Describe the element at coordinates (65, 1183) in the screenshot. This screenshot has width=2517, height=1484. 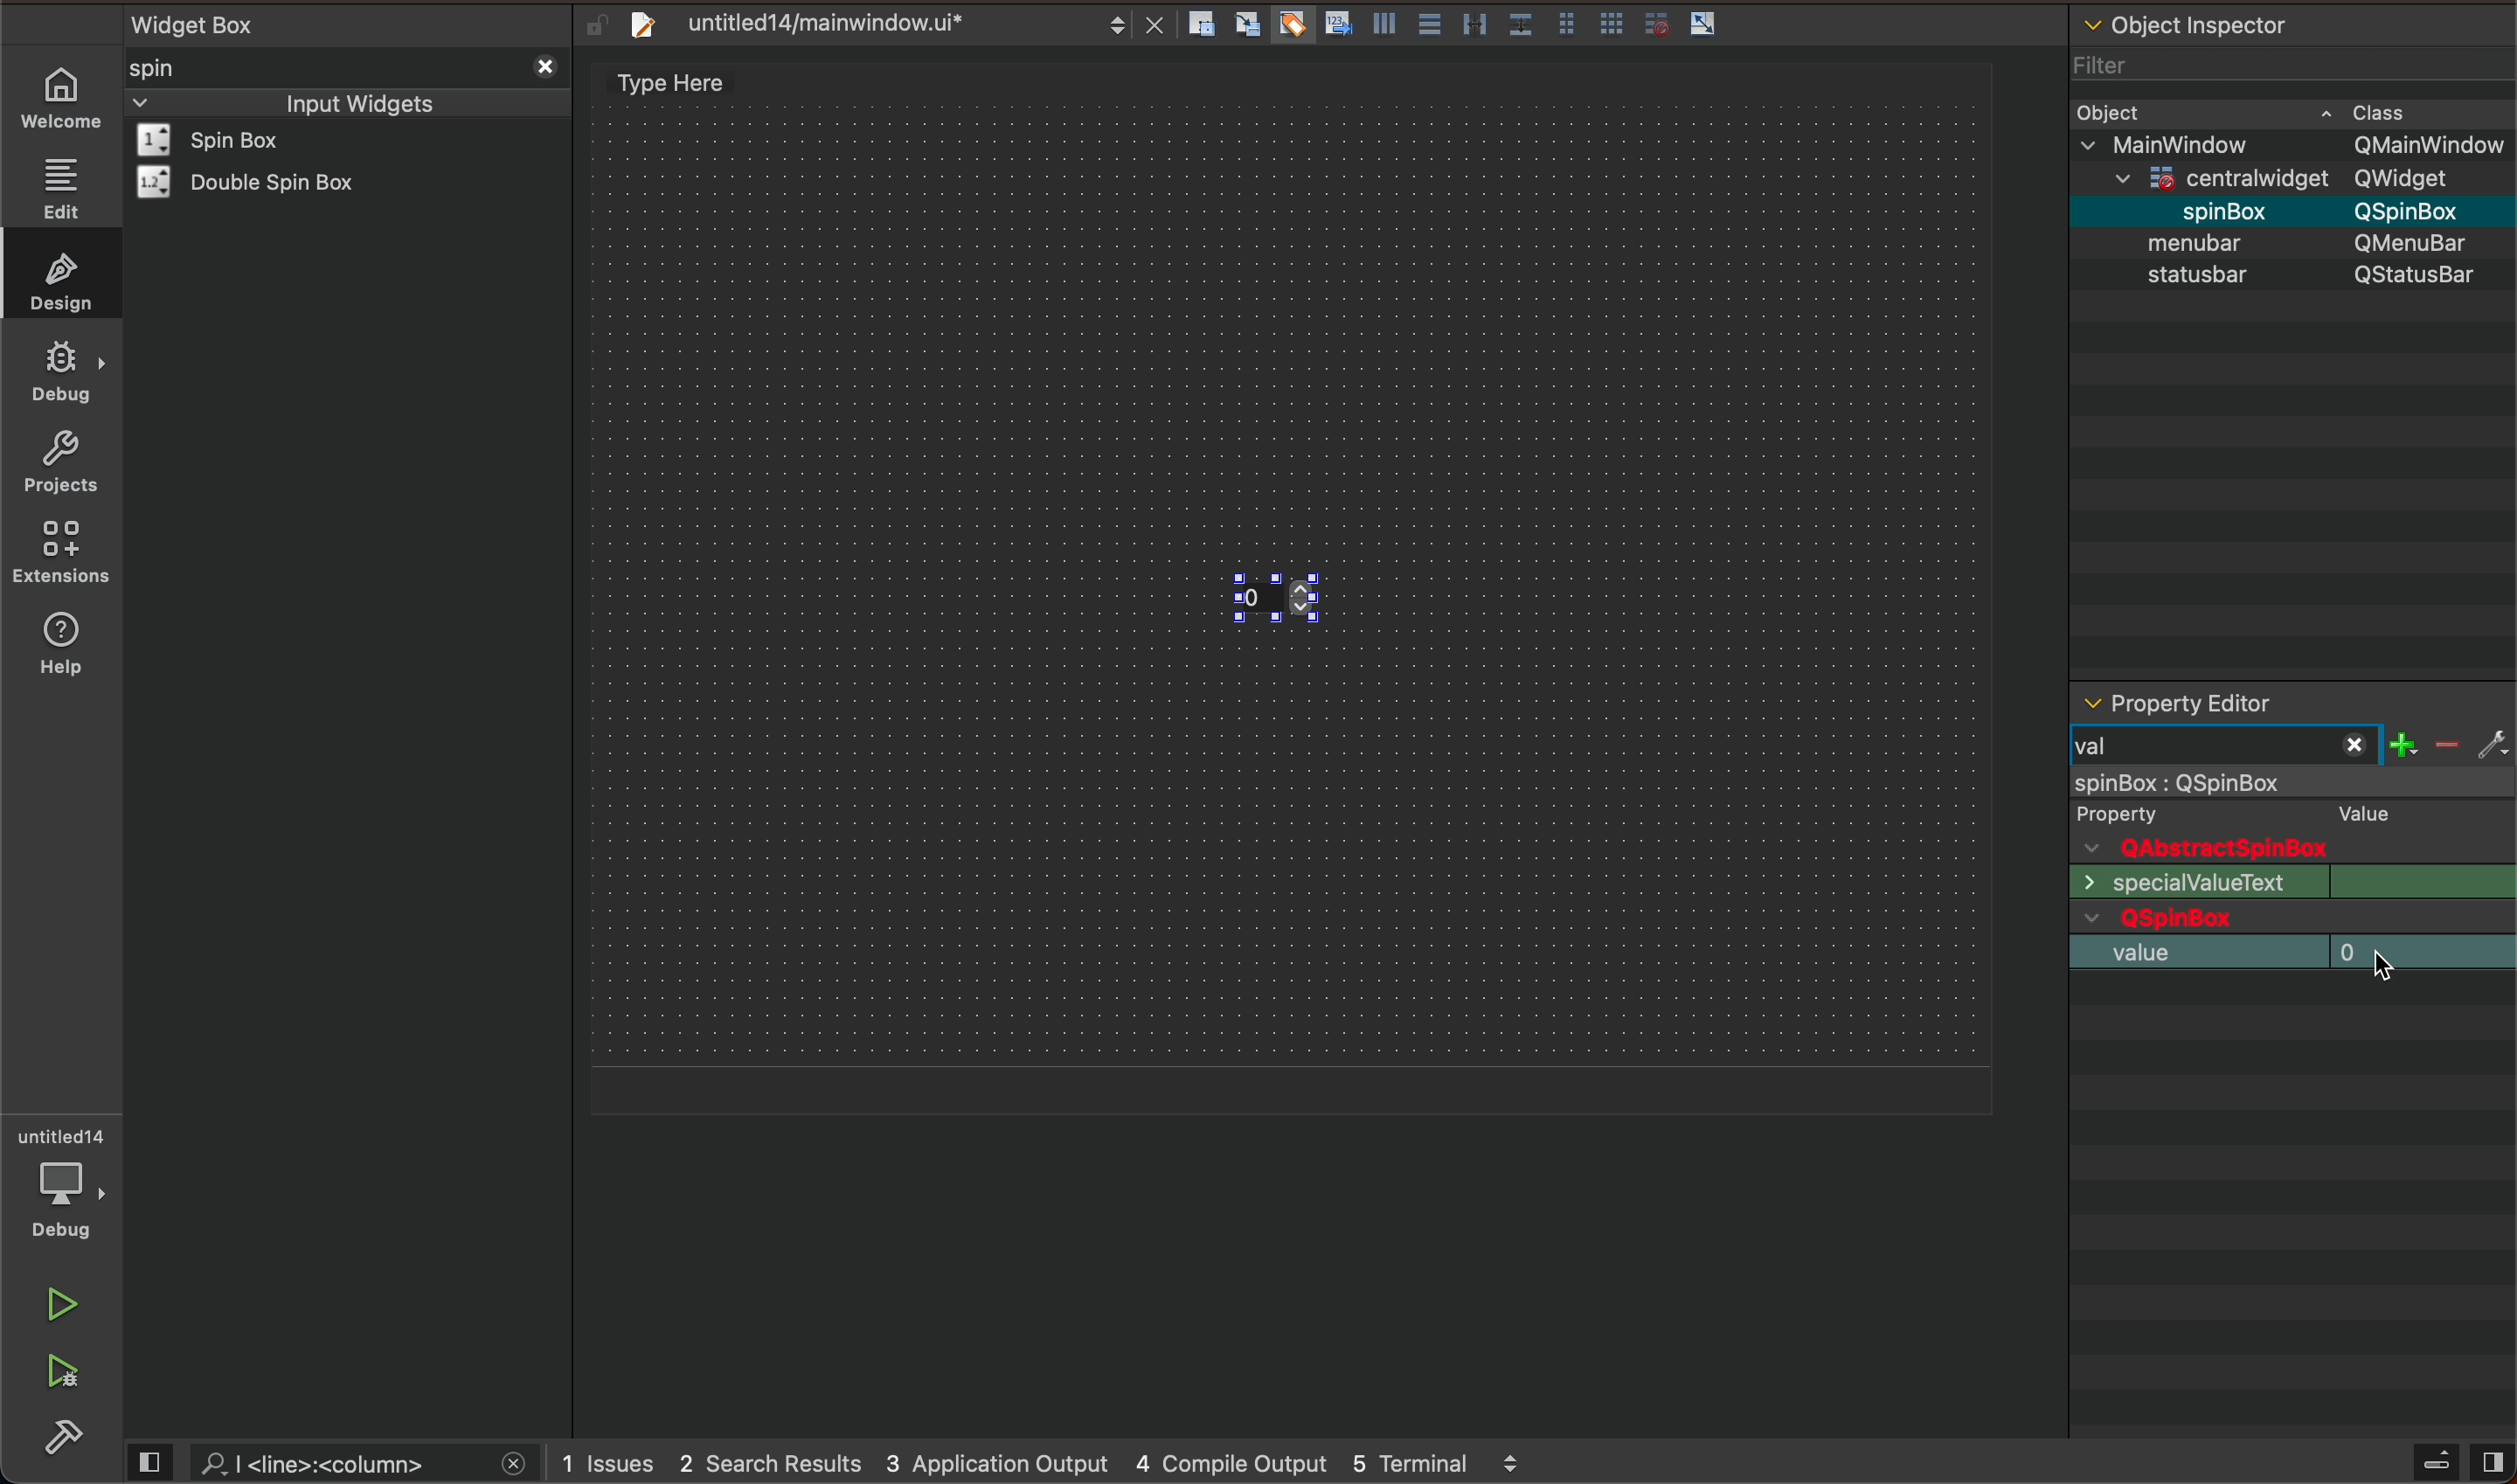
I see `debugger` at that location.